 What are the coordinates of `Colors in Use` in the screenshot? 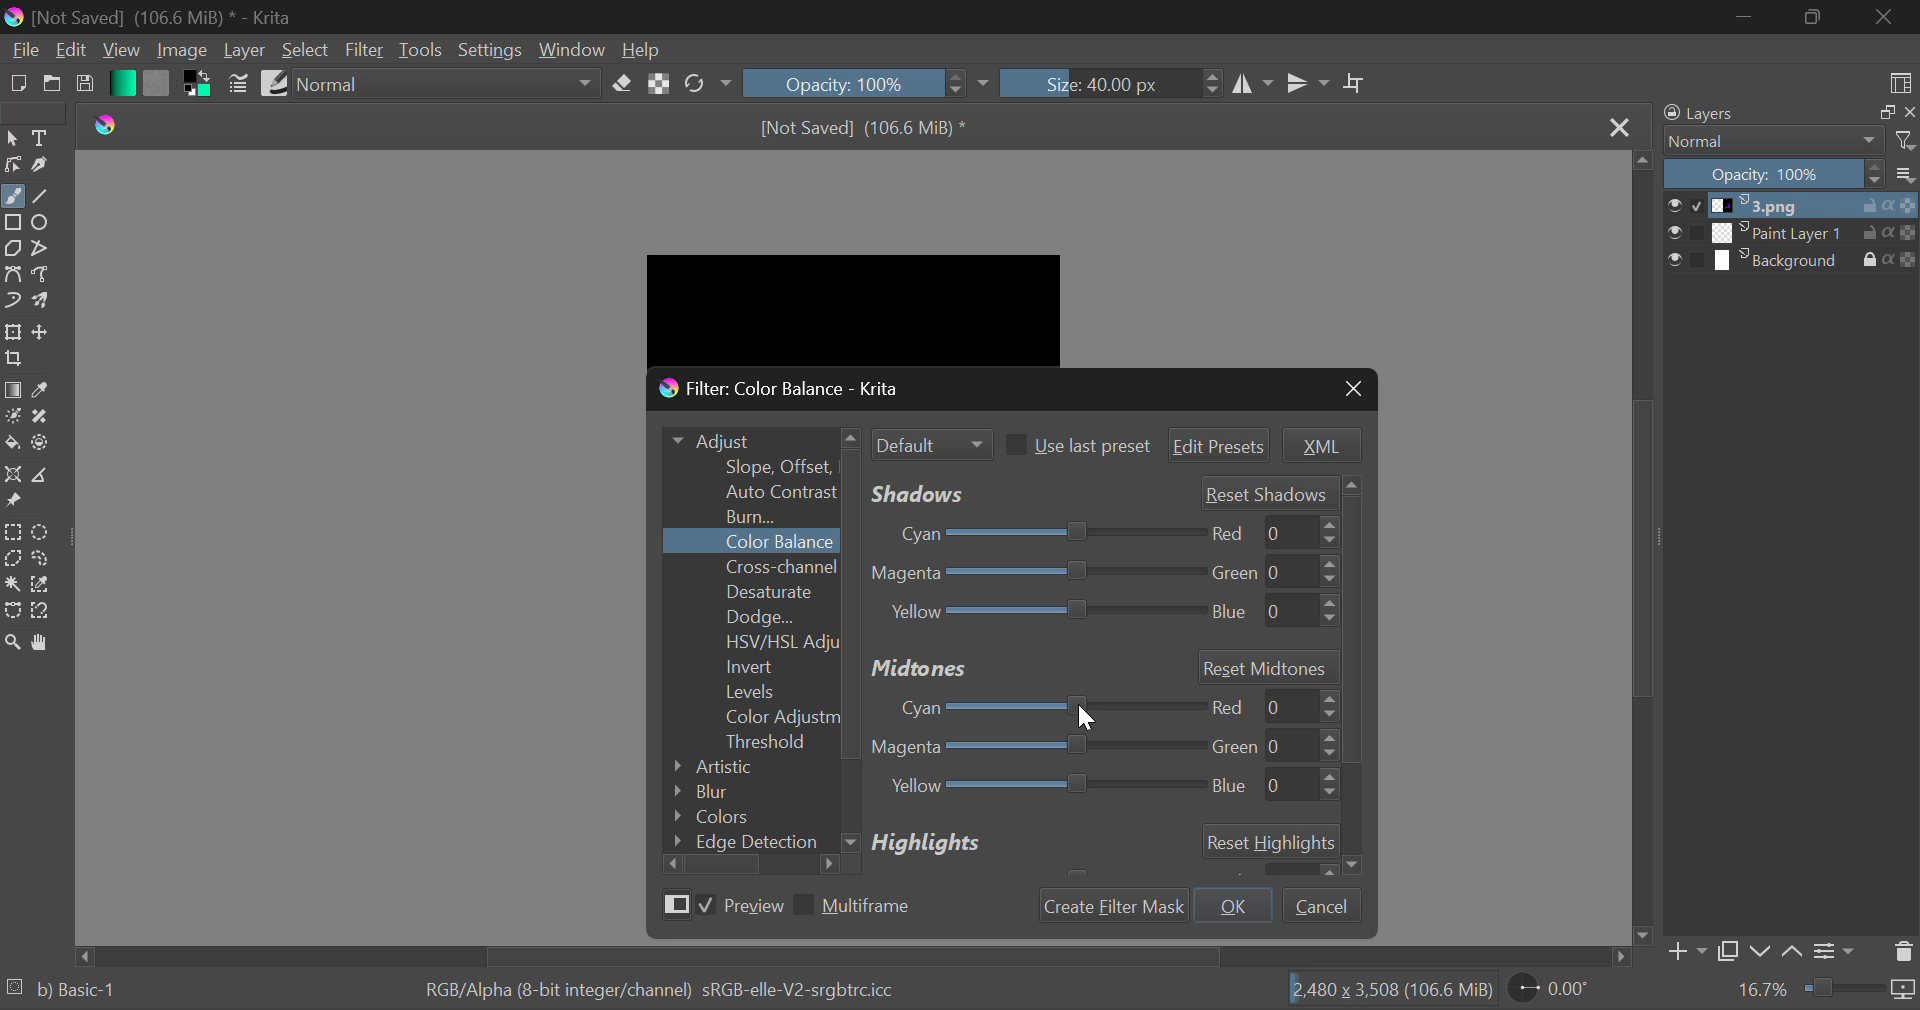 It's located at (198, 82).